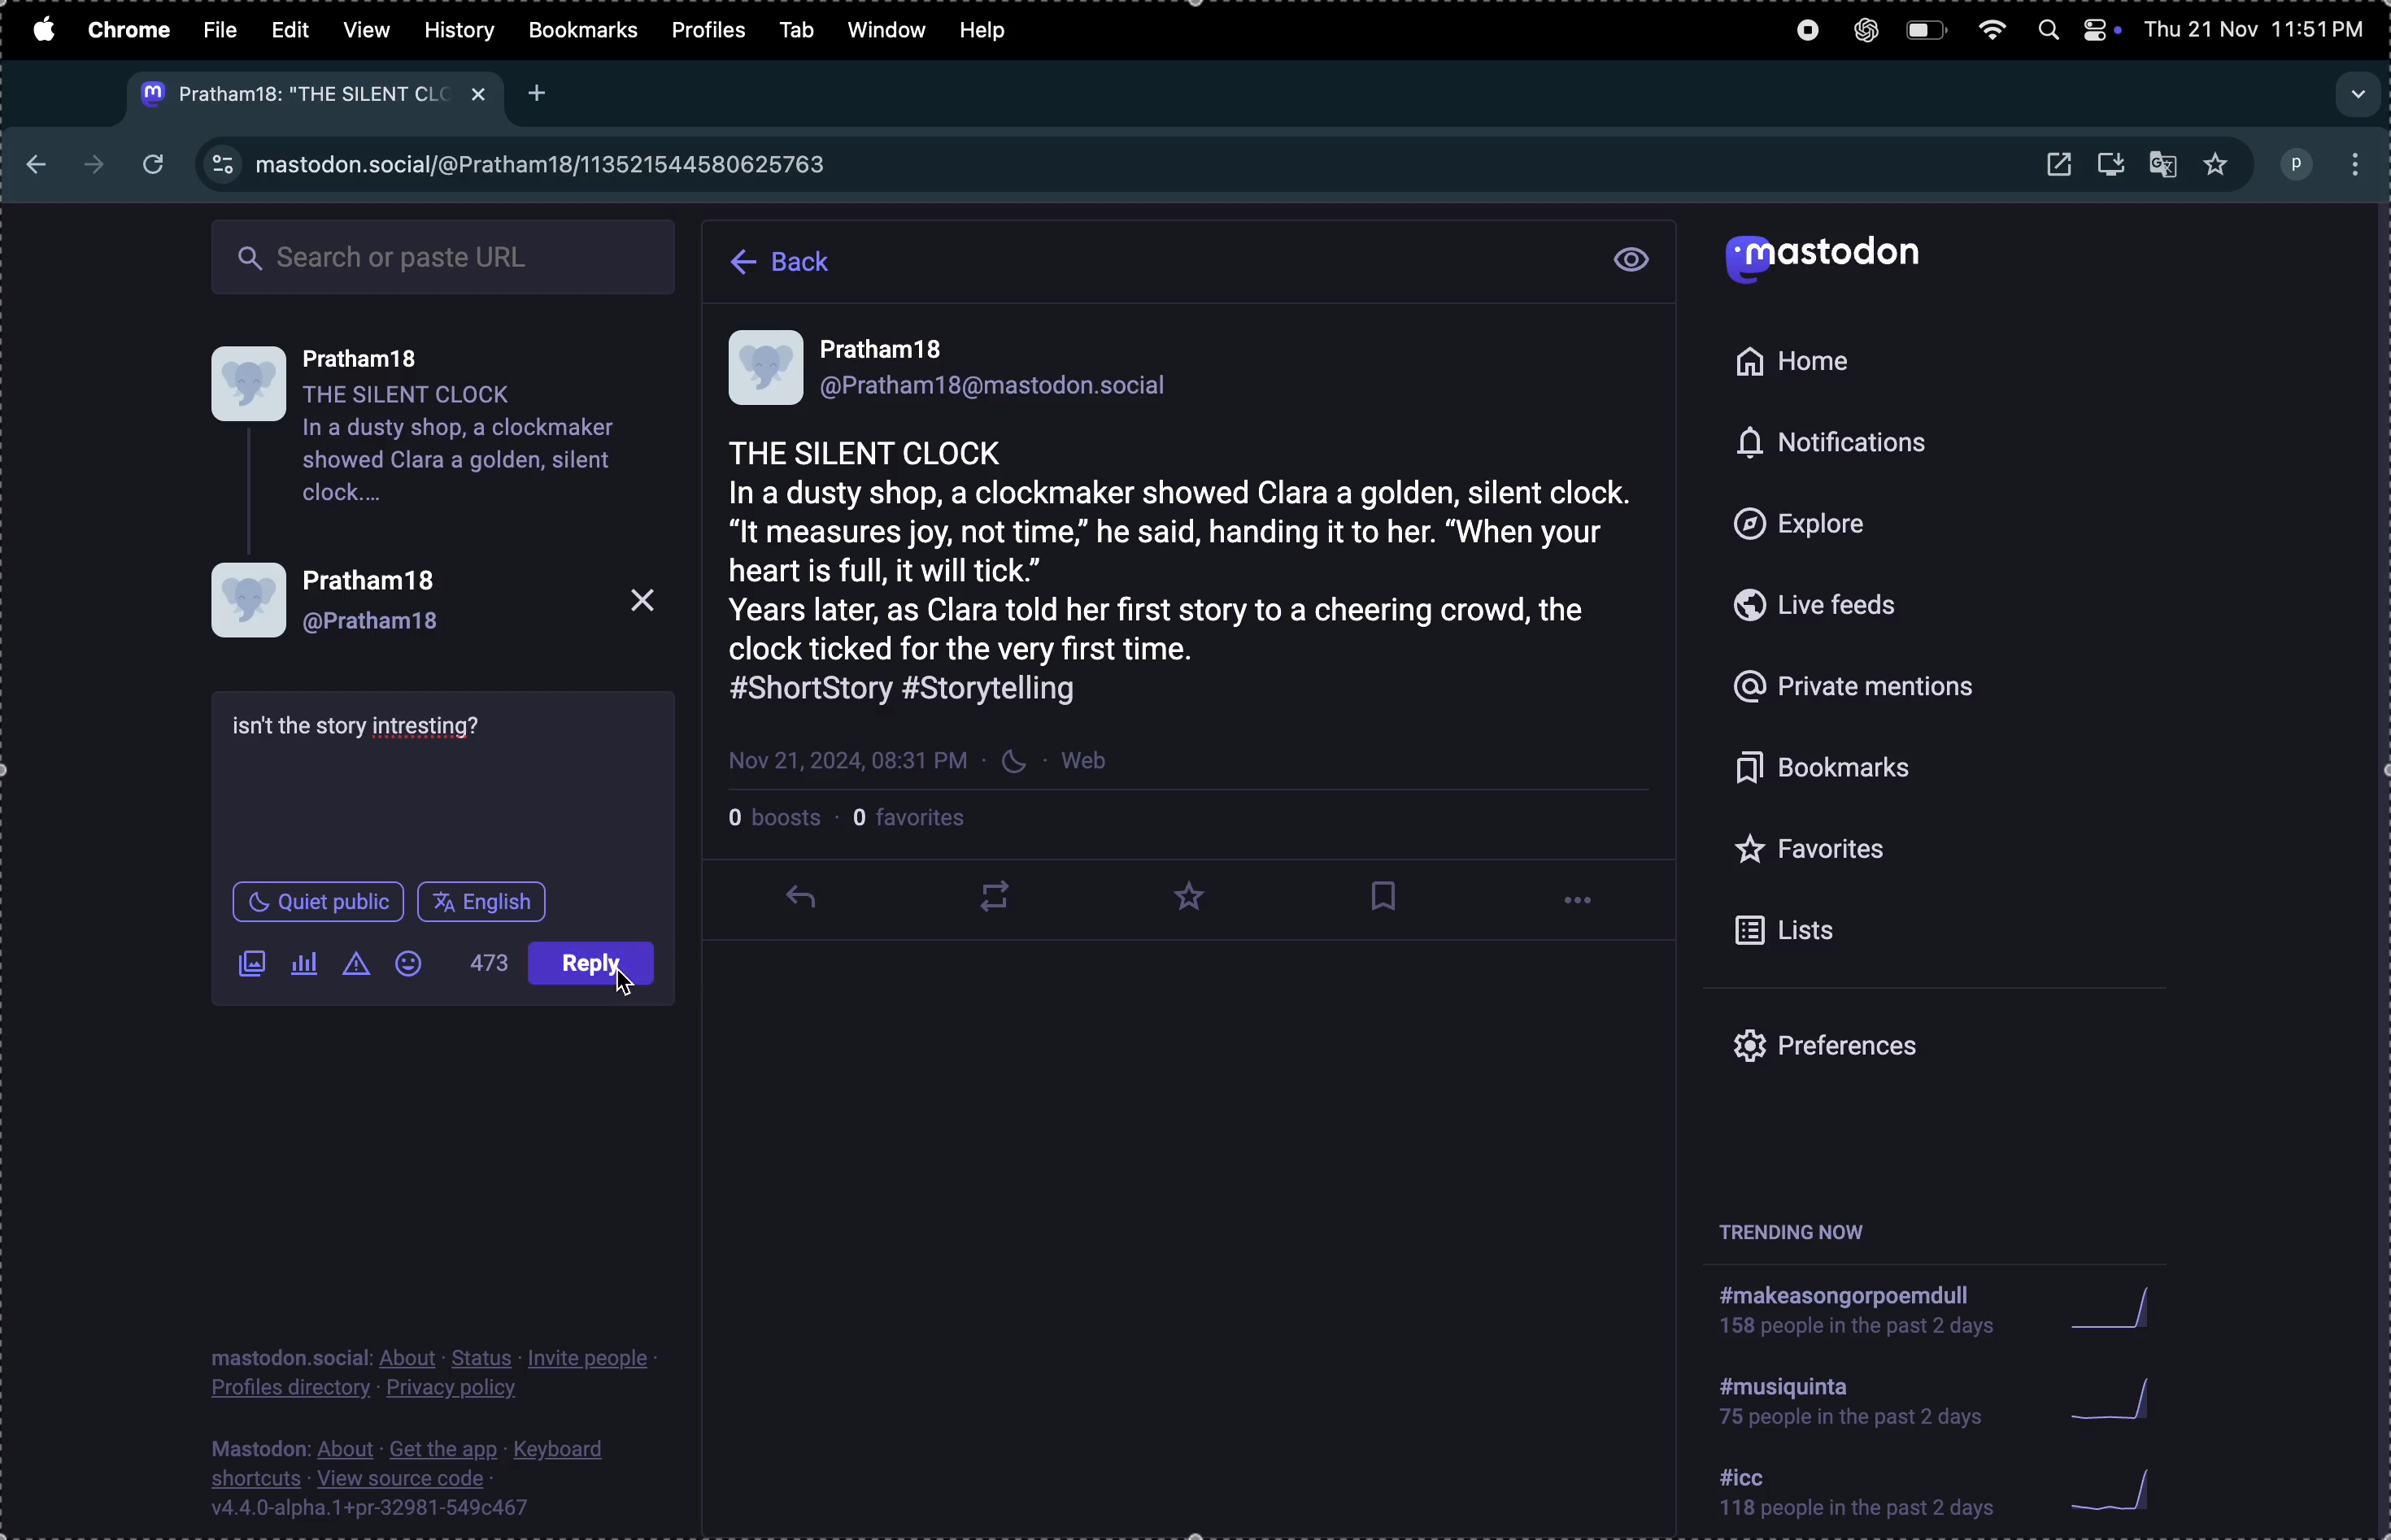 The width and height of the screenshot is (2391, 1540). Describe the element at coordinates (801, 904) in the screenshot. I see `reply` at that location.